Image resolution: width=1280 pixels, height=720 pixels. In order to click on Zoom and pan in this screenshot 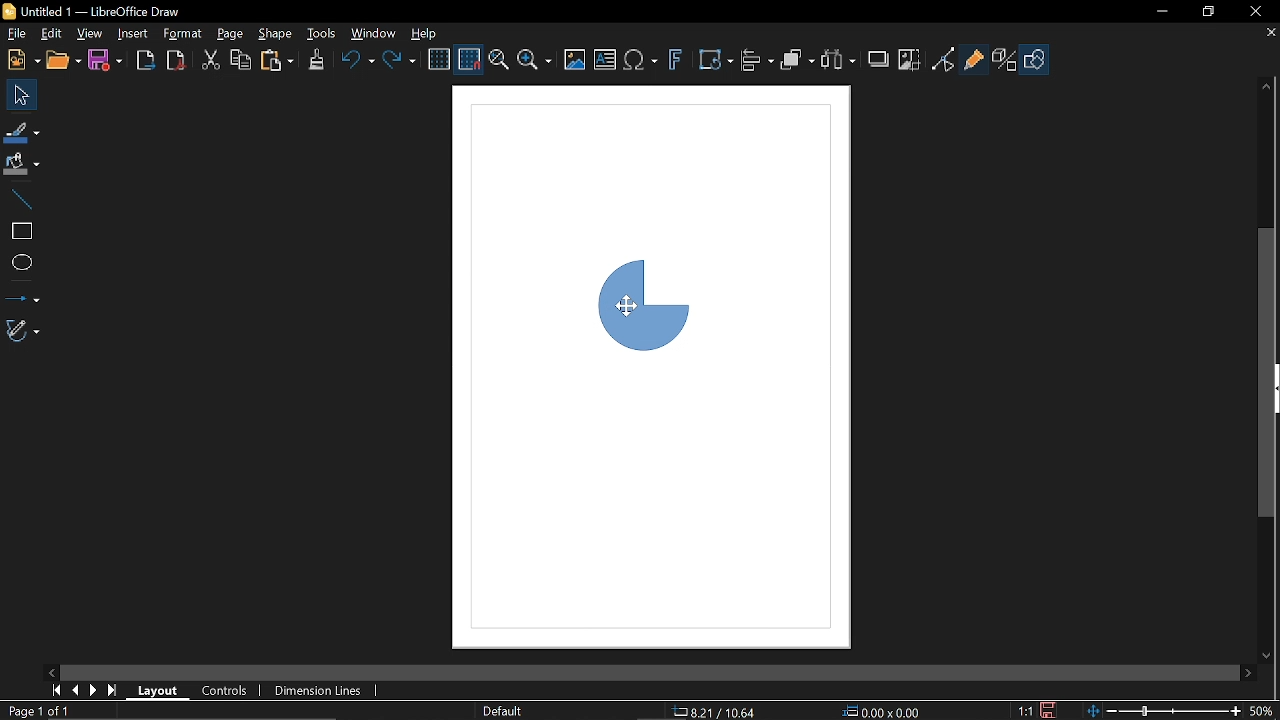, I will do `click(498, 63)`.